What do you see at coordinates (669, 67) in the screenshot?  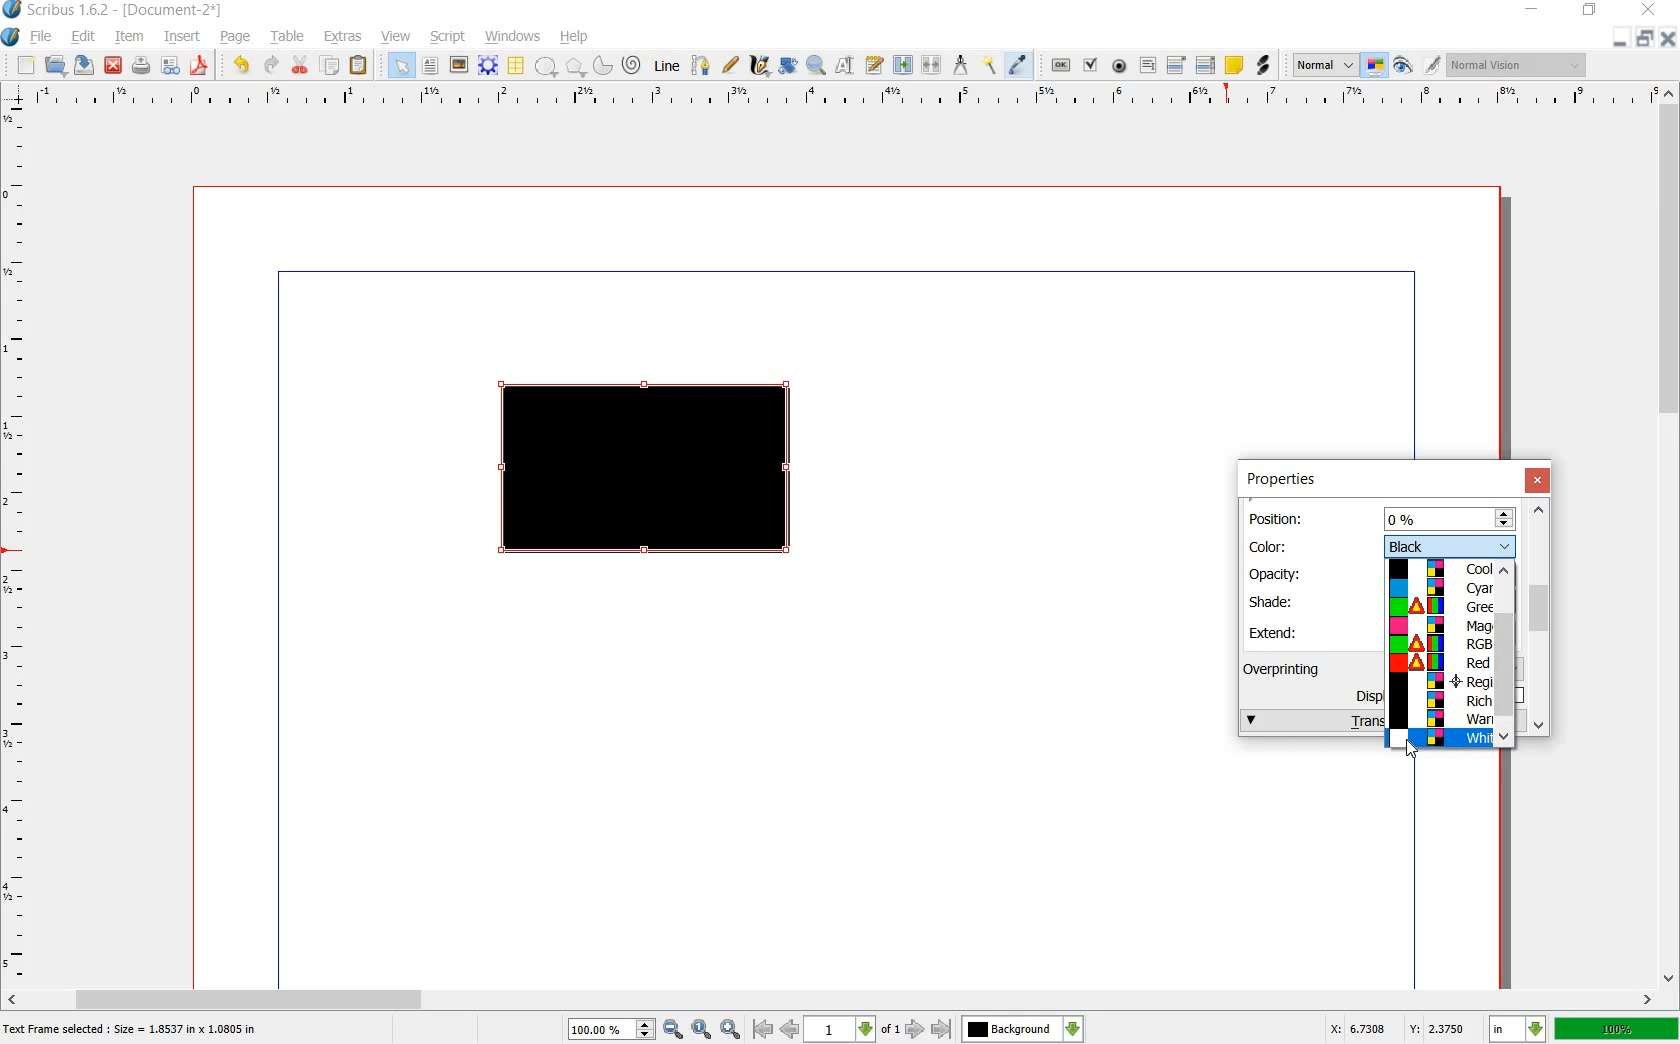 I see `line` at bounding box center [669, 67].